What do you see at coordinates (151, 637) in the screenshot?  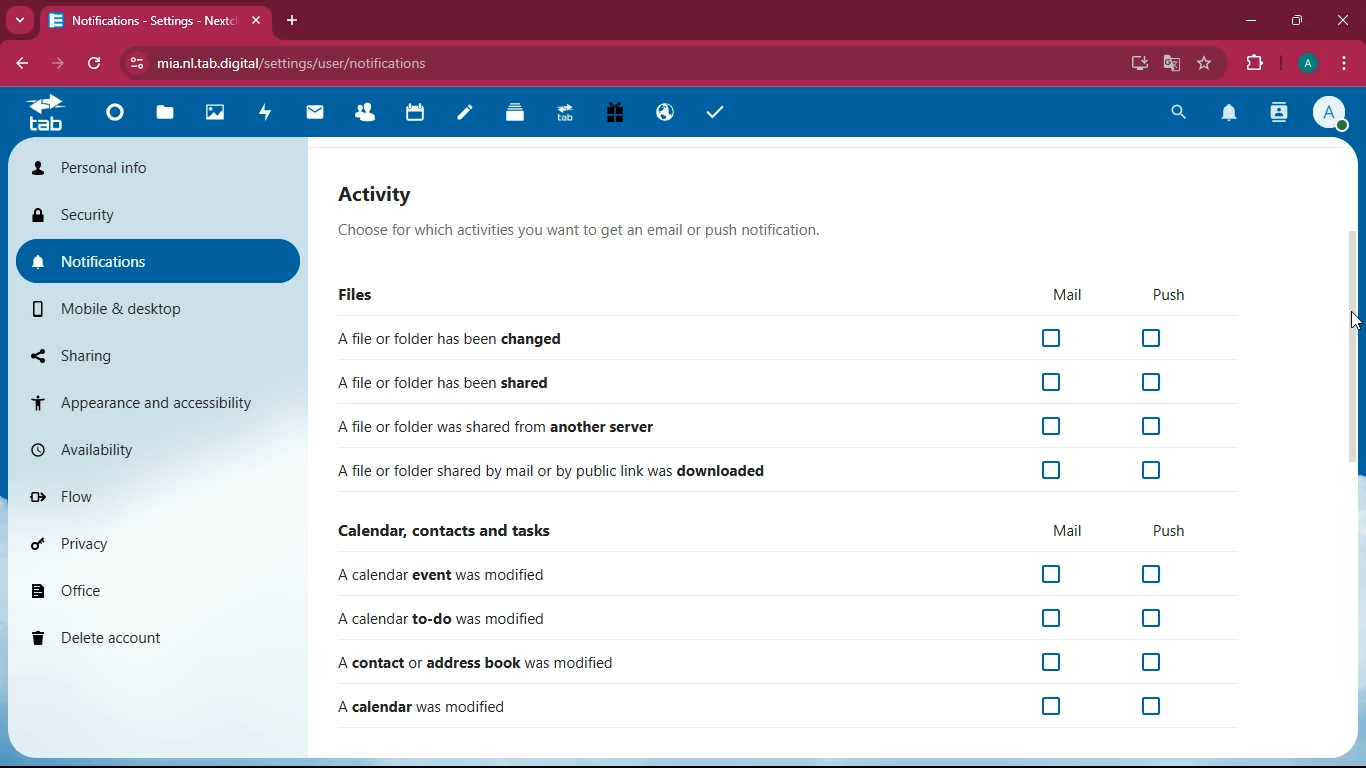 I see `delete account` at bounding box center [151, 637].